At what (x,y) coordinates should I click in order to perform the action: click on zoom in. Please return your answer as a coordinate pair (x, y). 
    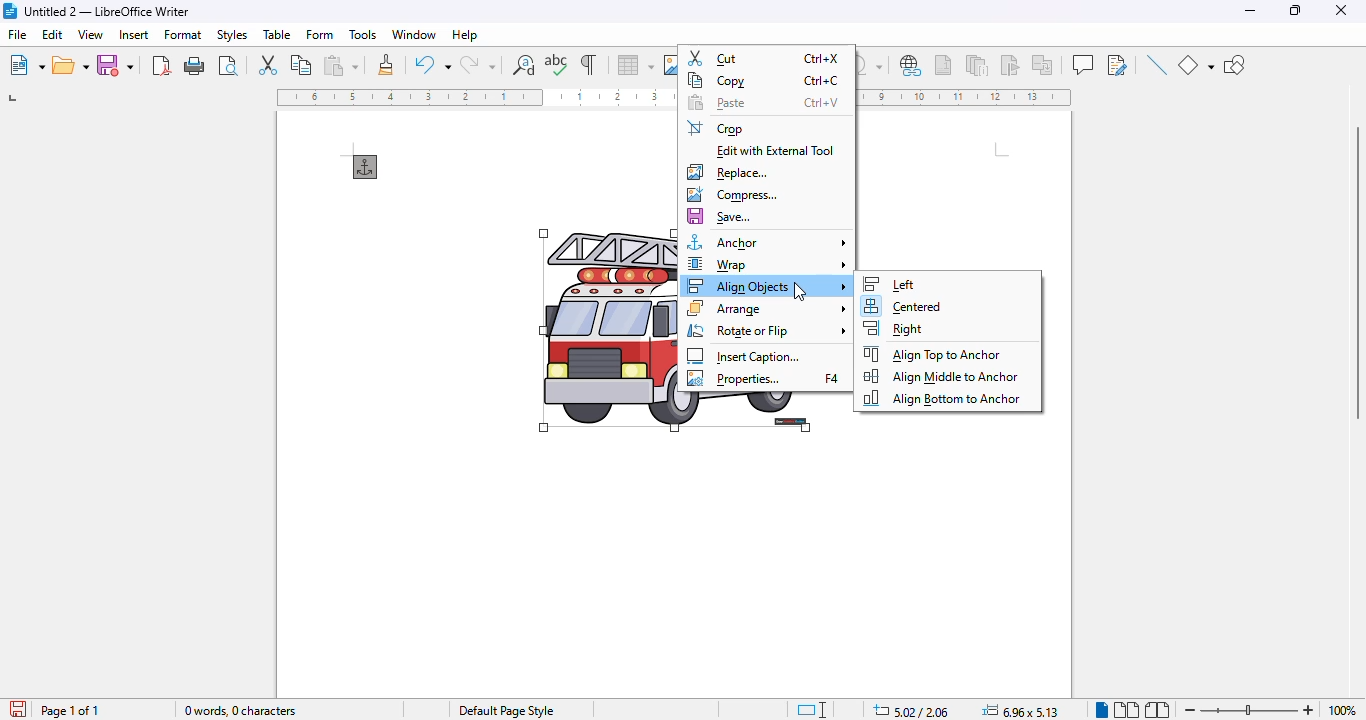
    Looking at the image, I should click on (1309, 710).